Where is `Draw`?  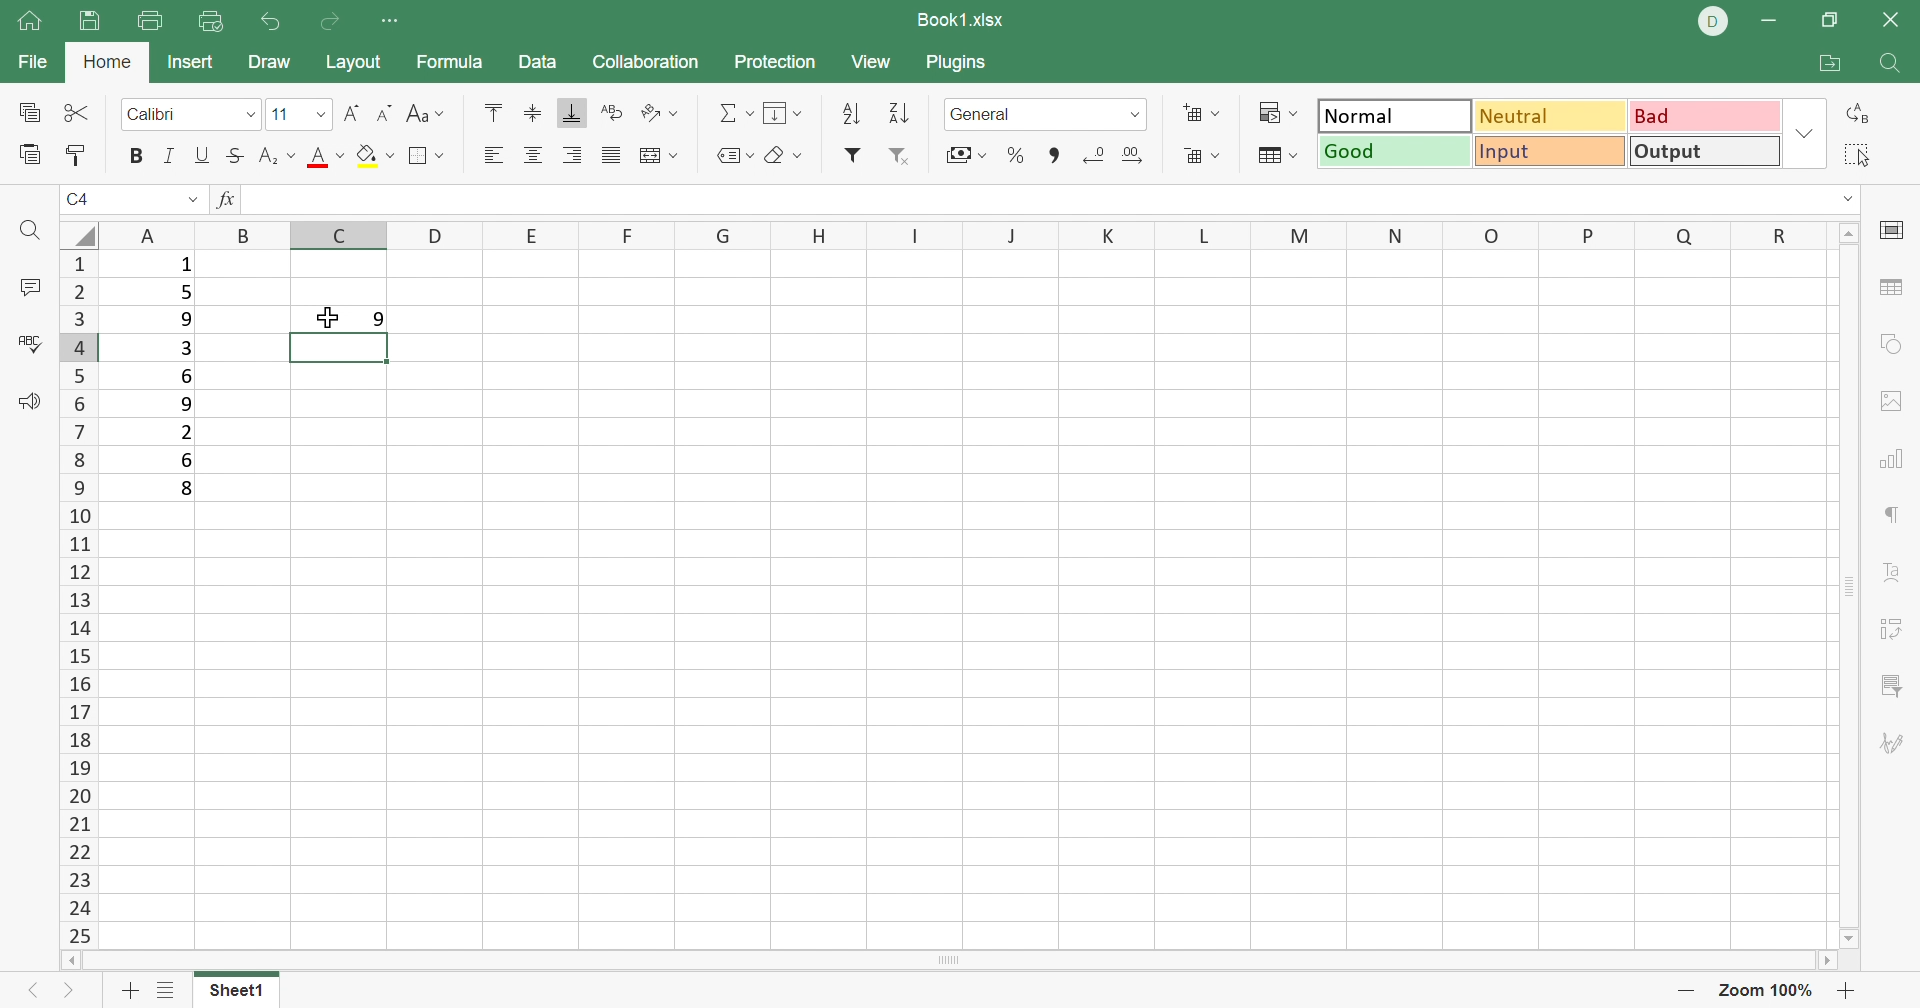
Draw is located at coordinates (268, 64).